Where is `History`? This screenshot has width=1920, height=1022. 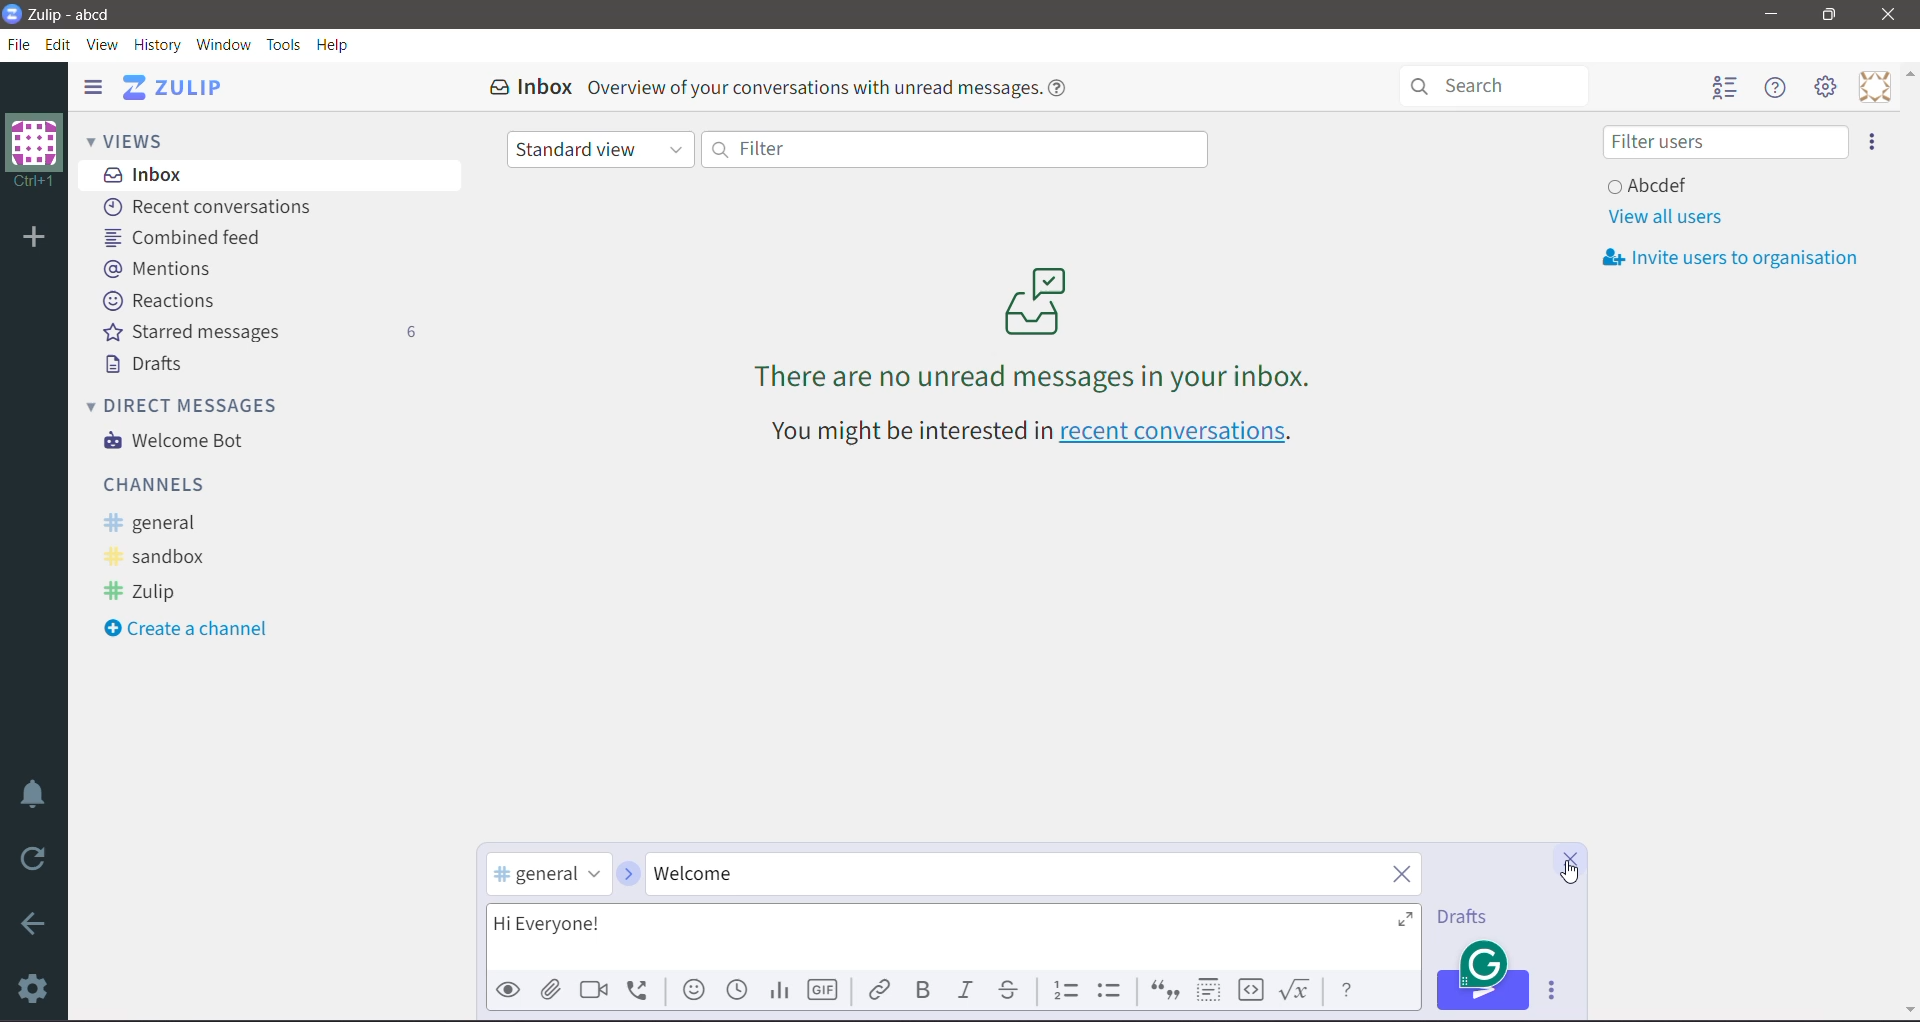
History is located at coordinates (159, 46).